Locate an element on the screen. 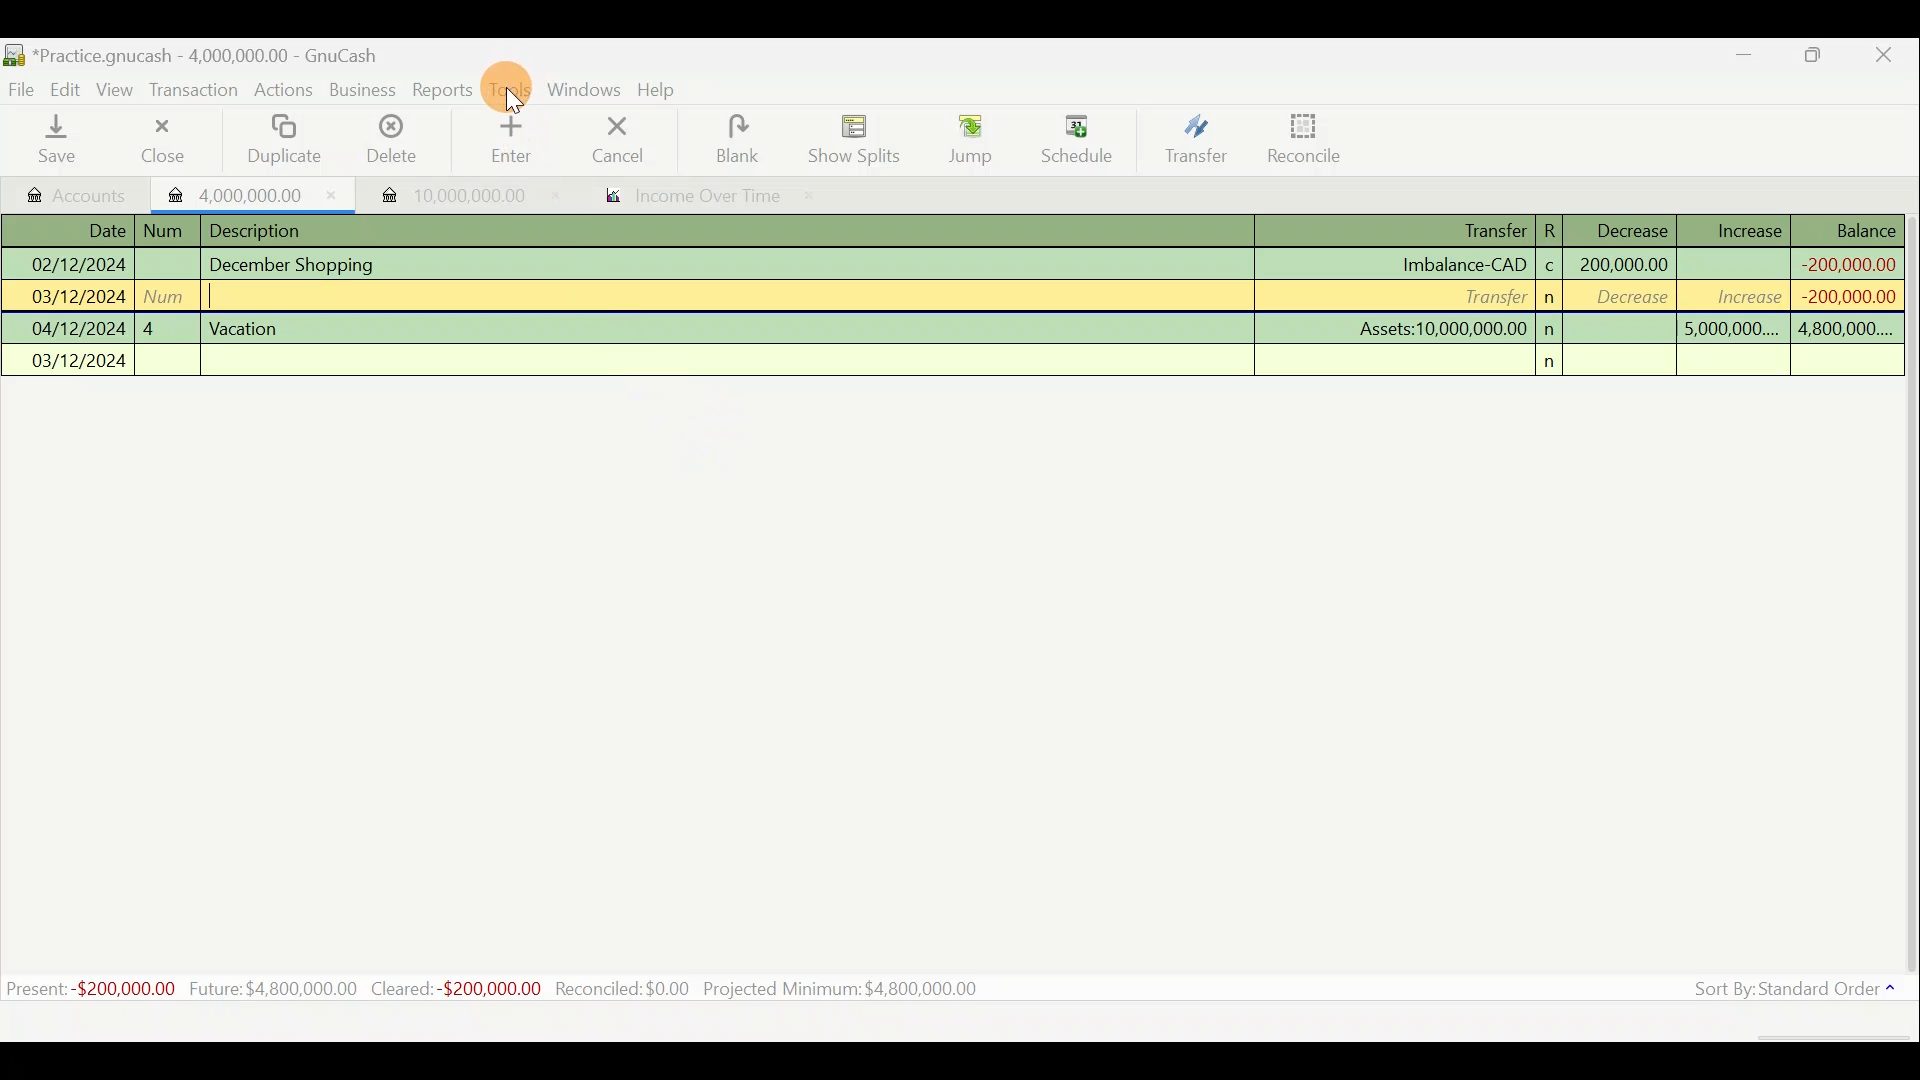 This screenshot has height=1080, width=1920. increase is located at coordinates (1737, 296).